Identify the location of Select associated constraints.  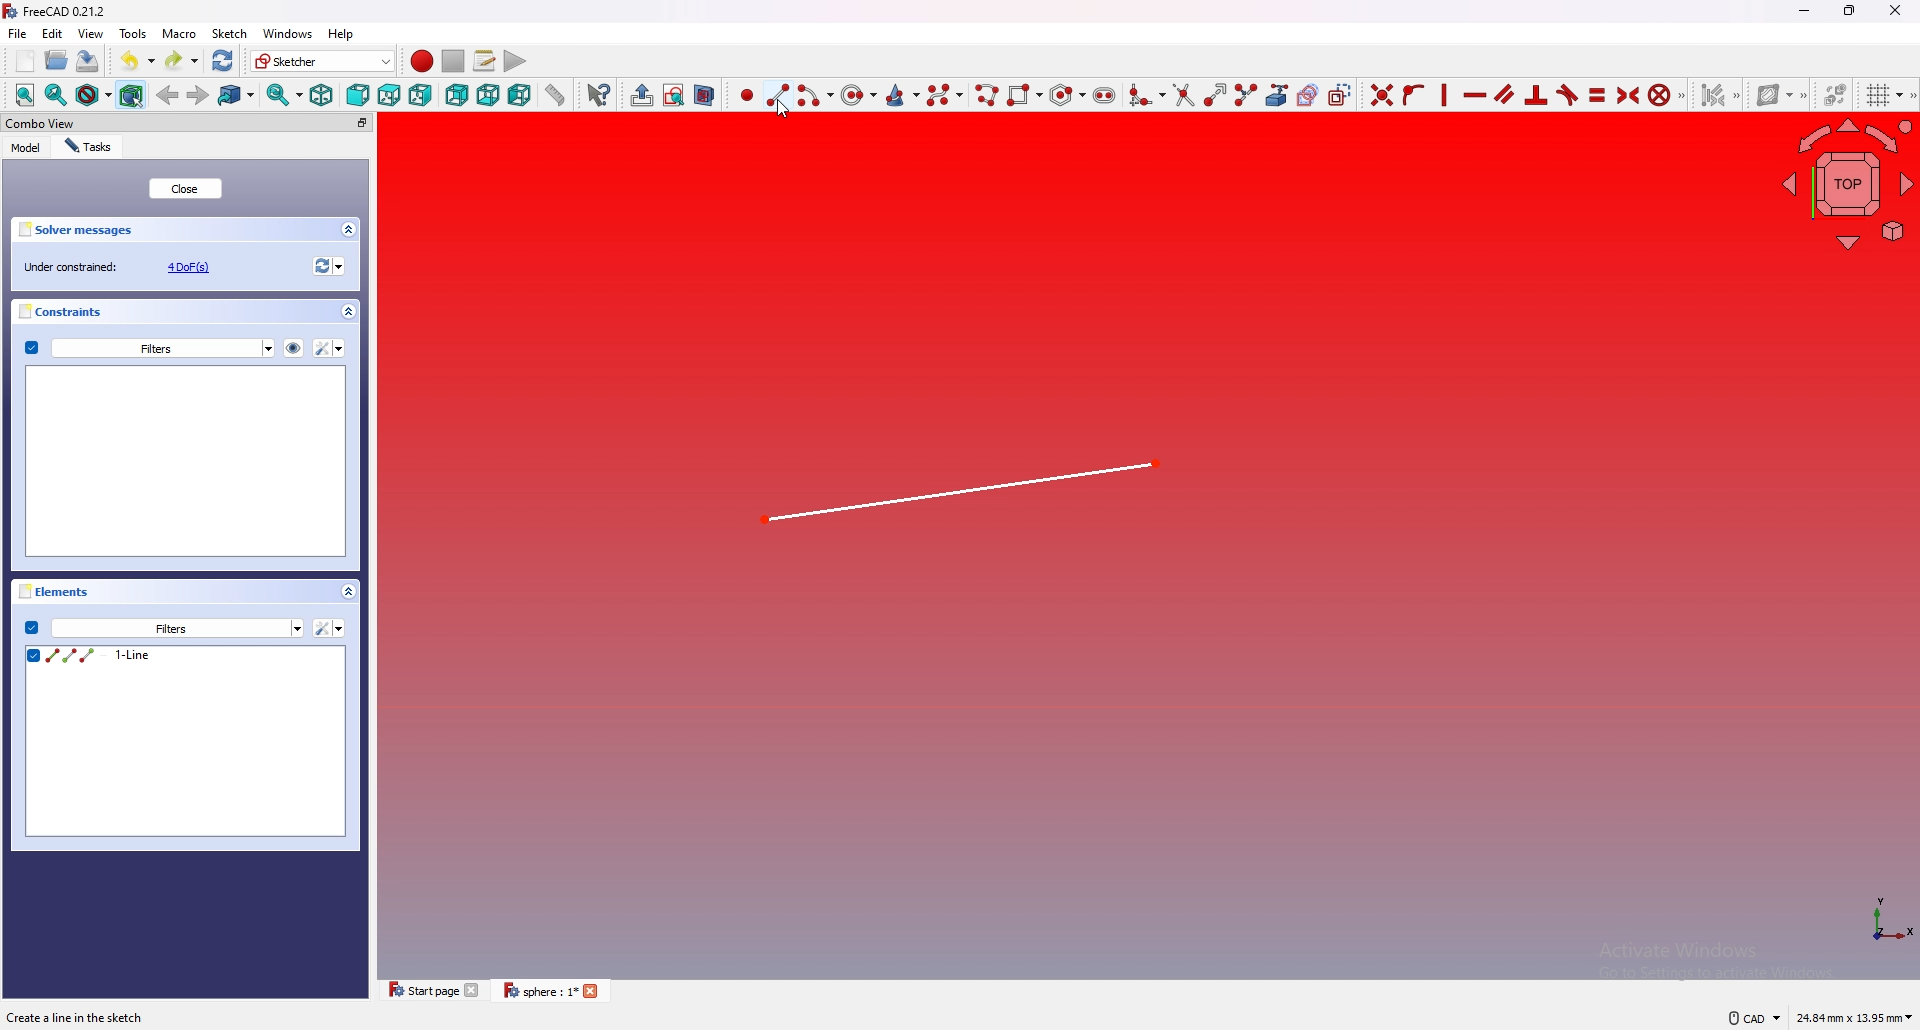
(1717, 95).